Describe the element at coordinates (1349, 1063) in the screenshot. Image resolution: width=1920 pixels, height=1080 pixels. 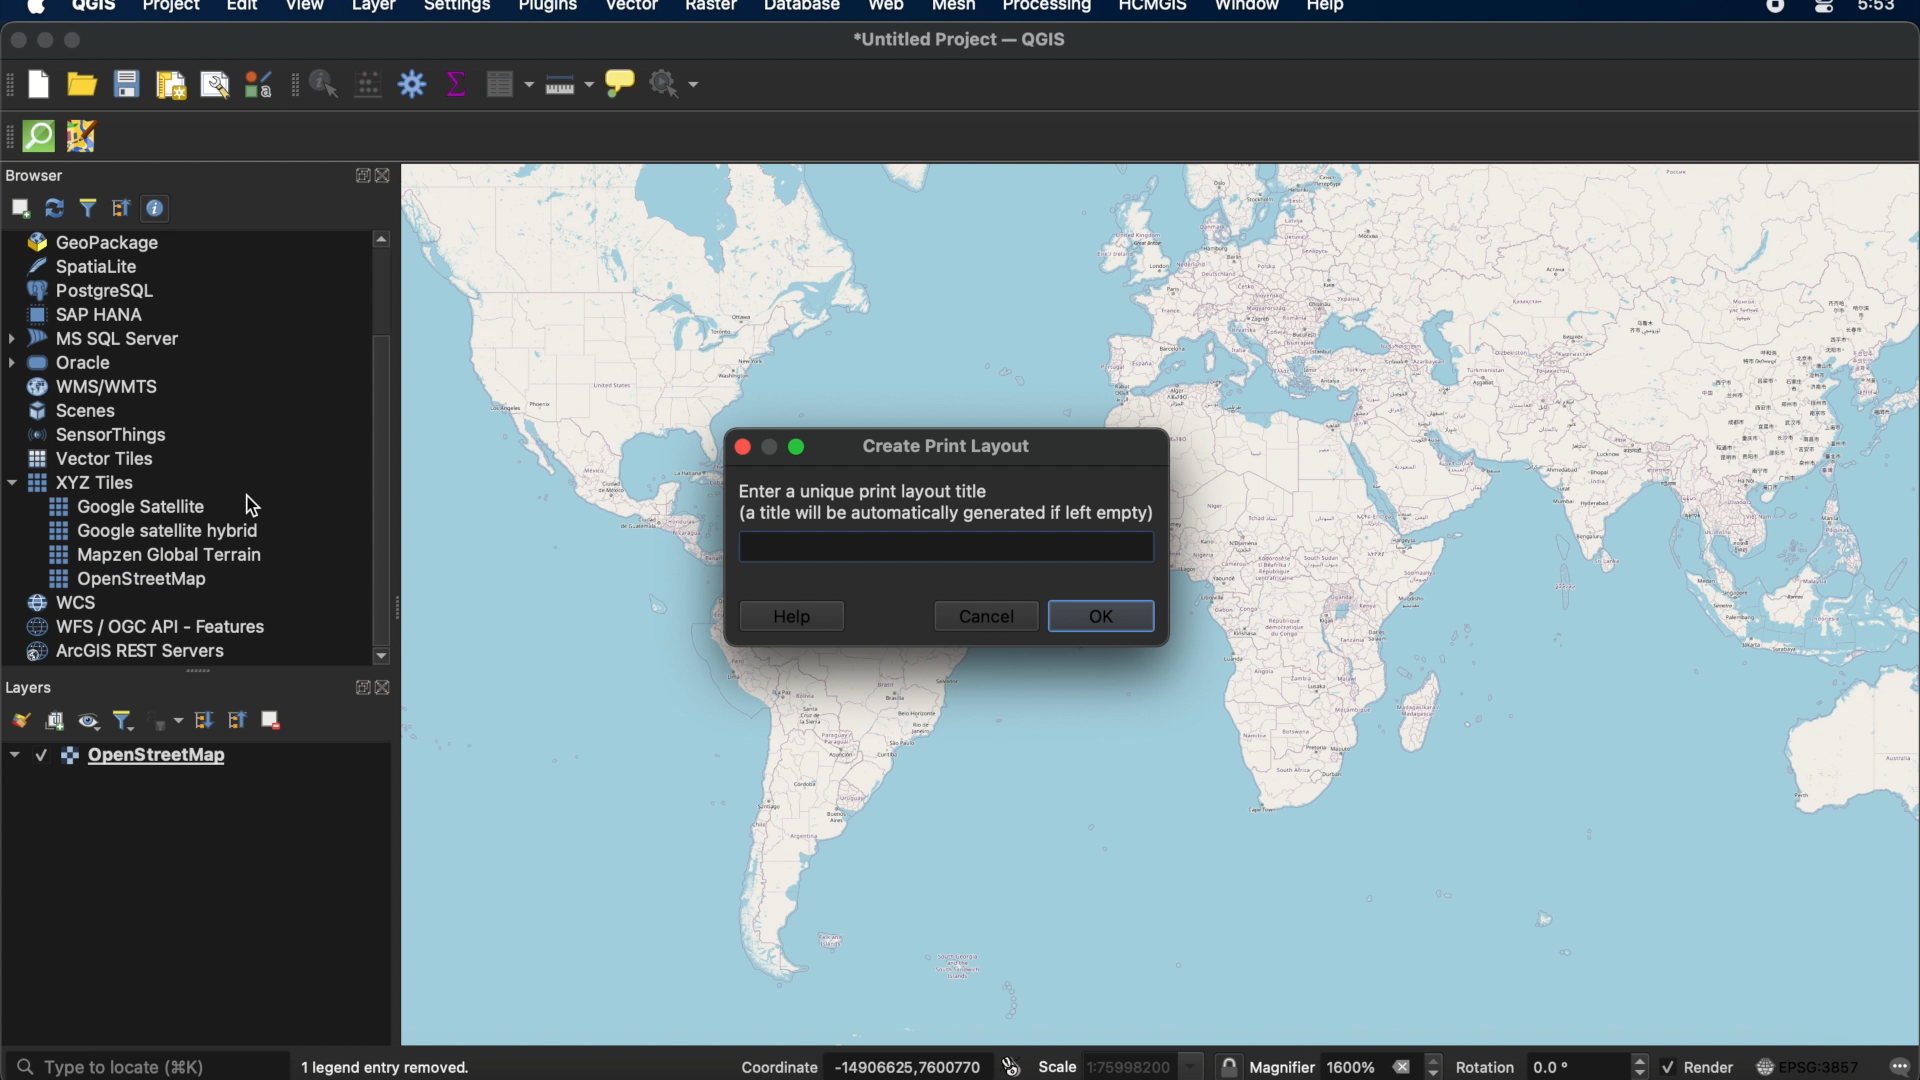
I see `magnifier` at that location.